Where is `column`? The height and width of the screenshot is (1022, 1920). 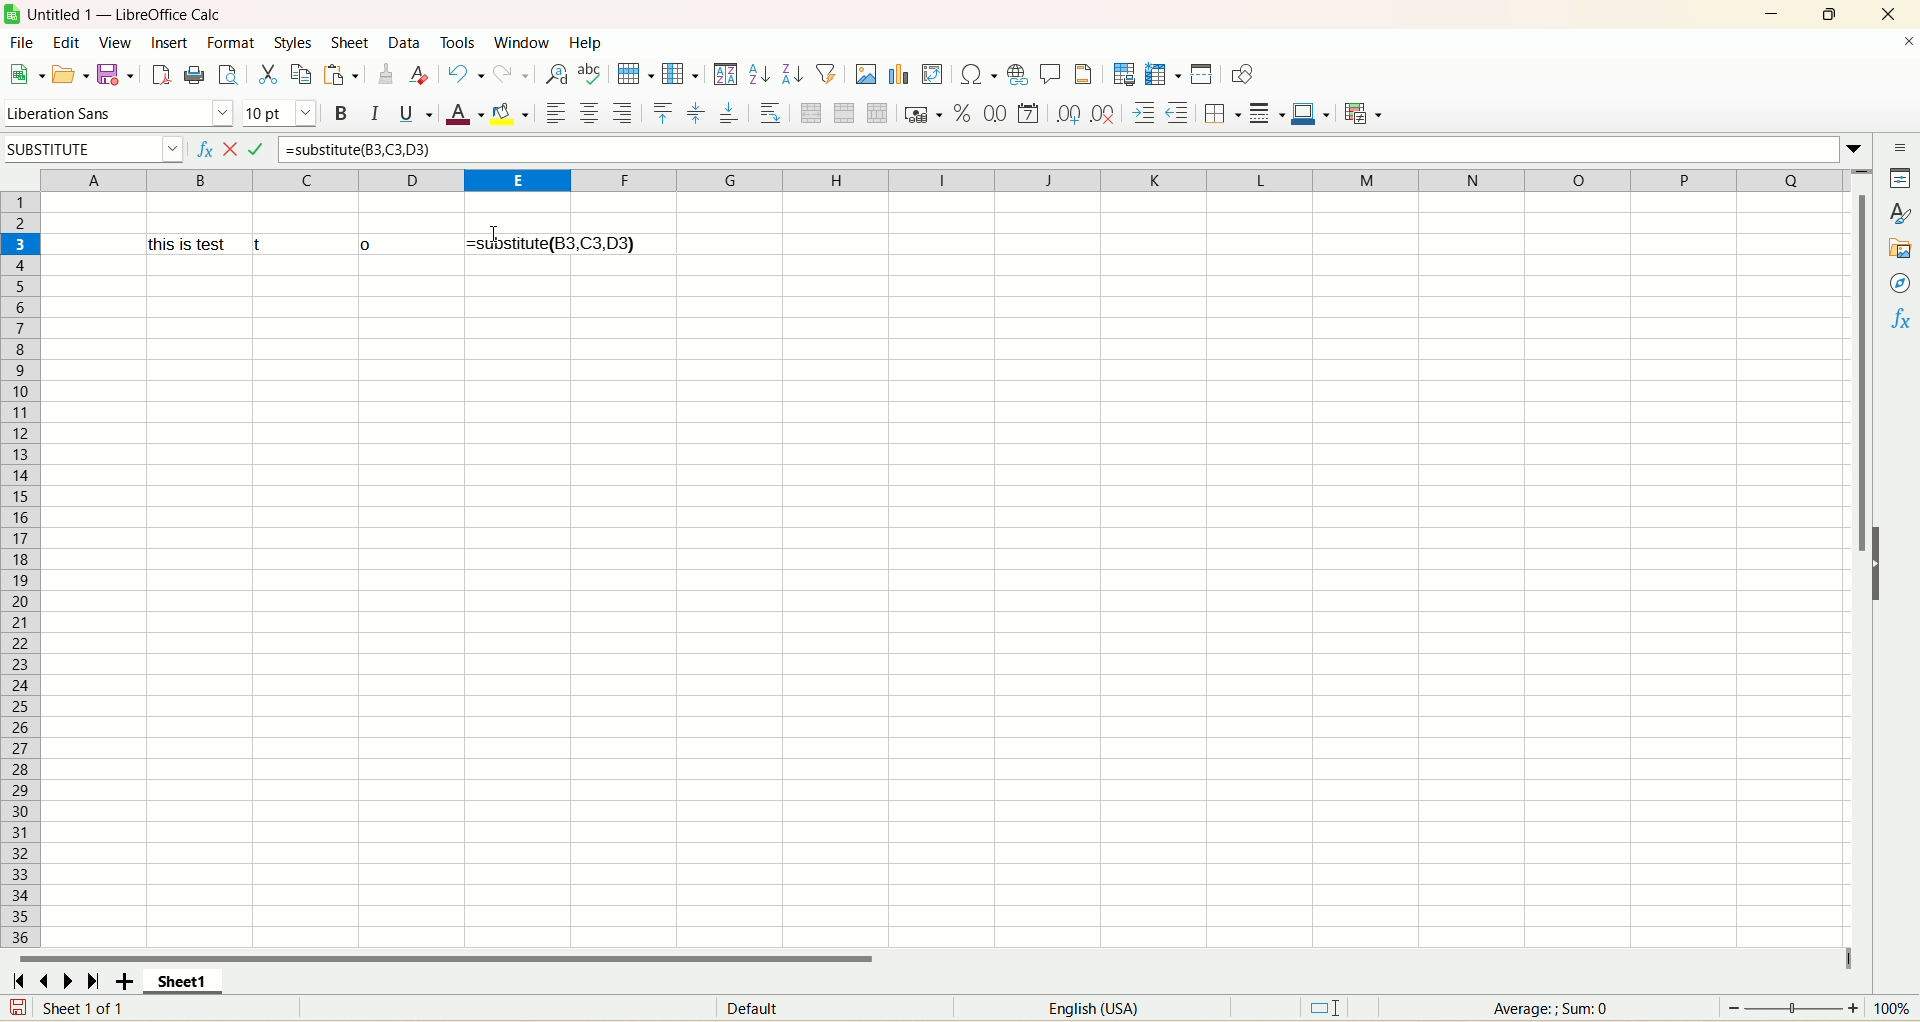 column is located at coordinates (941, 179).